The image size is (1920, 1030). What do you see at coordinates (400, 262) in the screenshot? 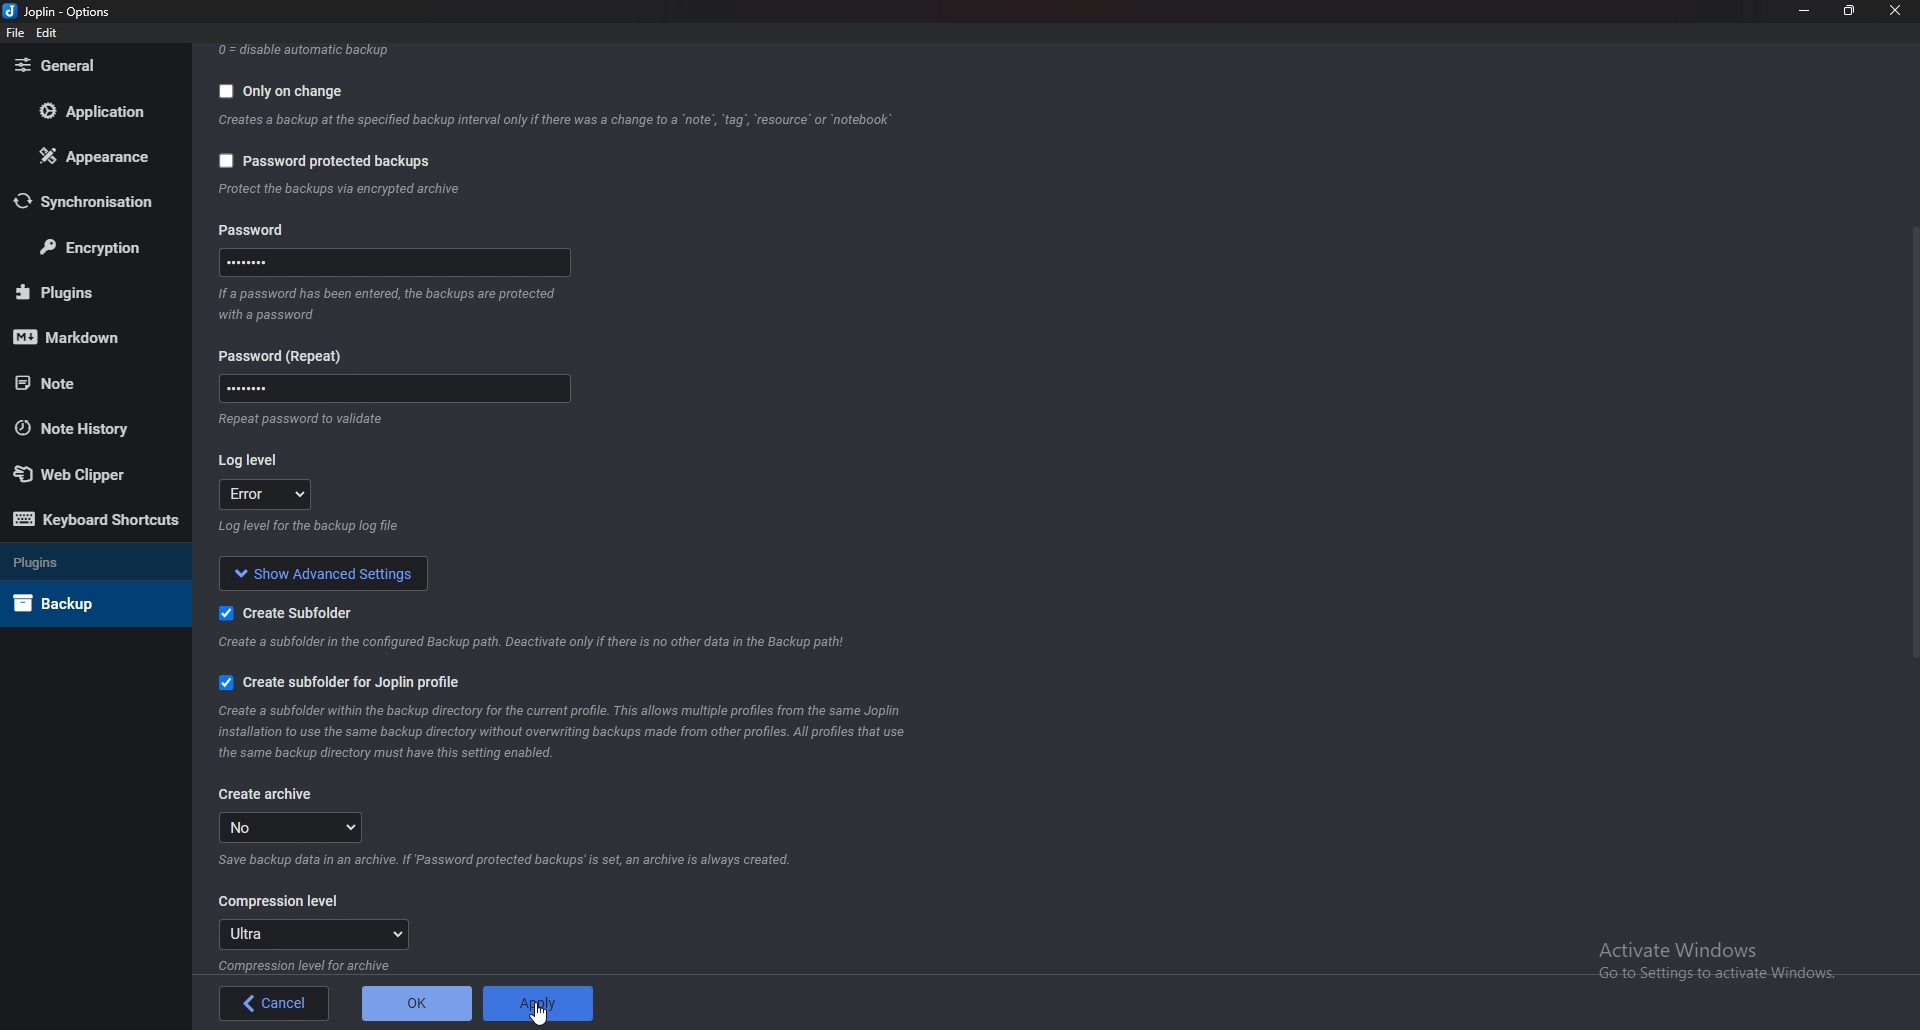
I see `Password` at bounding box center [400, 262].